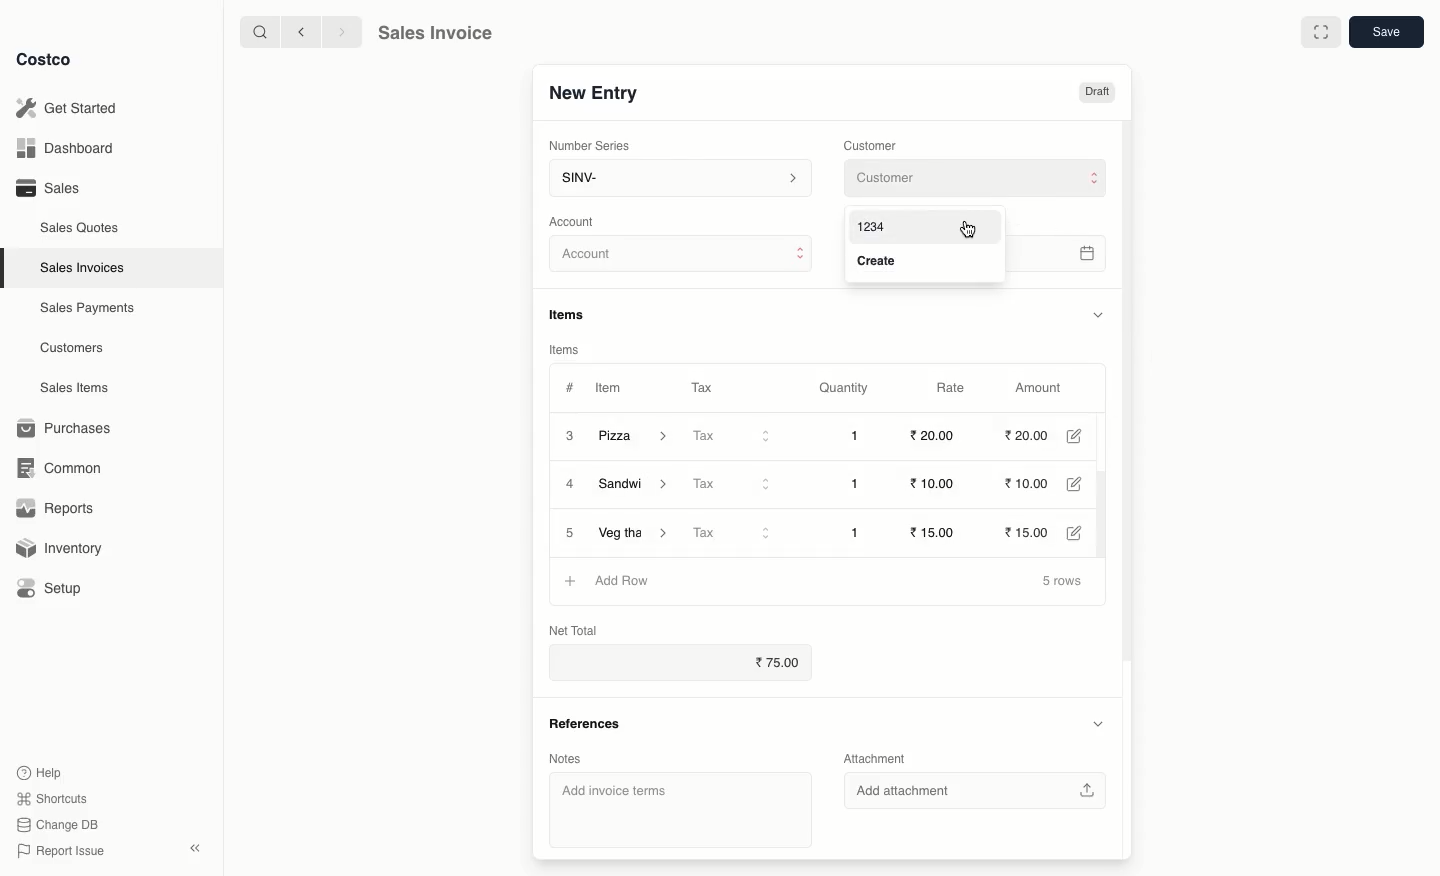 This screenshot has height=876, width=1440. What do you see at coordinates (1389, 34) in the screenshot?
I see `Save` at bounding box center [1389, 34].